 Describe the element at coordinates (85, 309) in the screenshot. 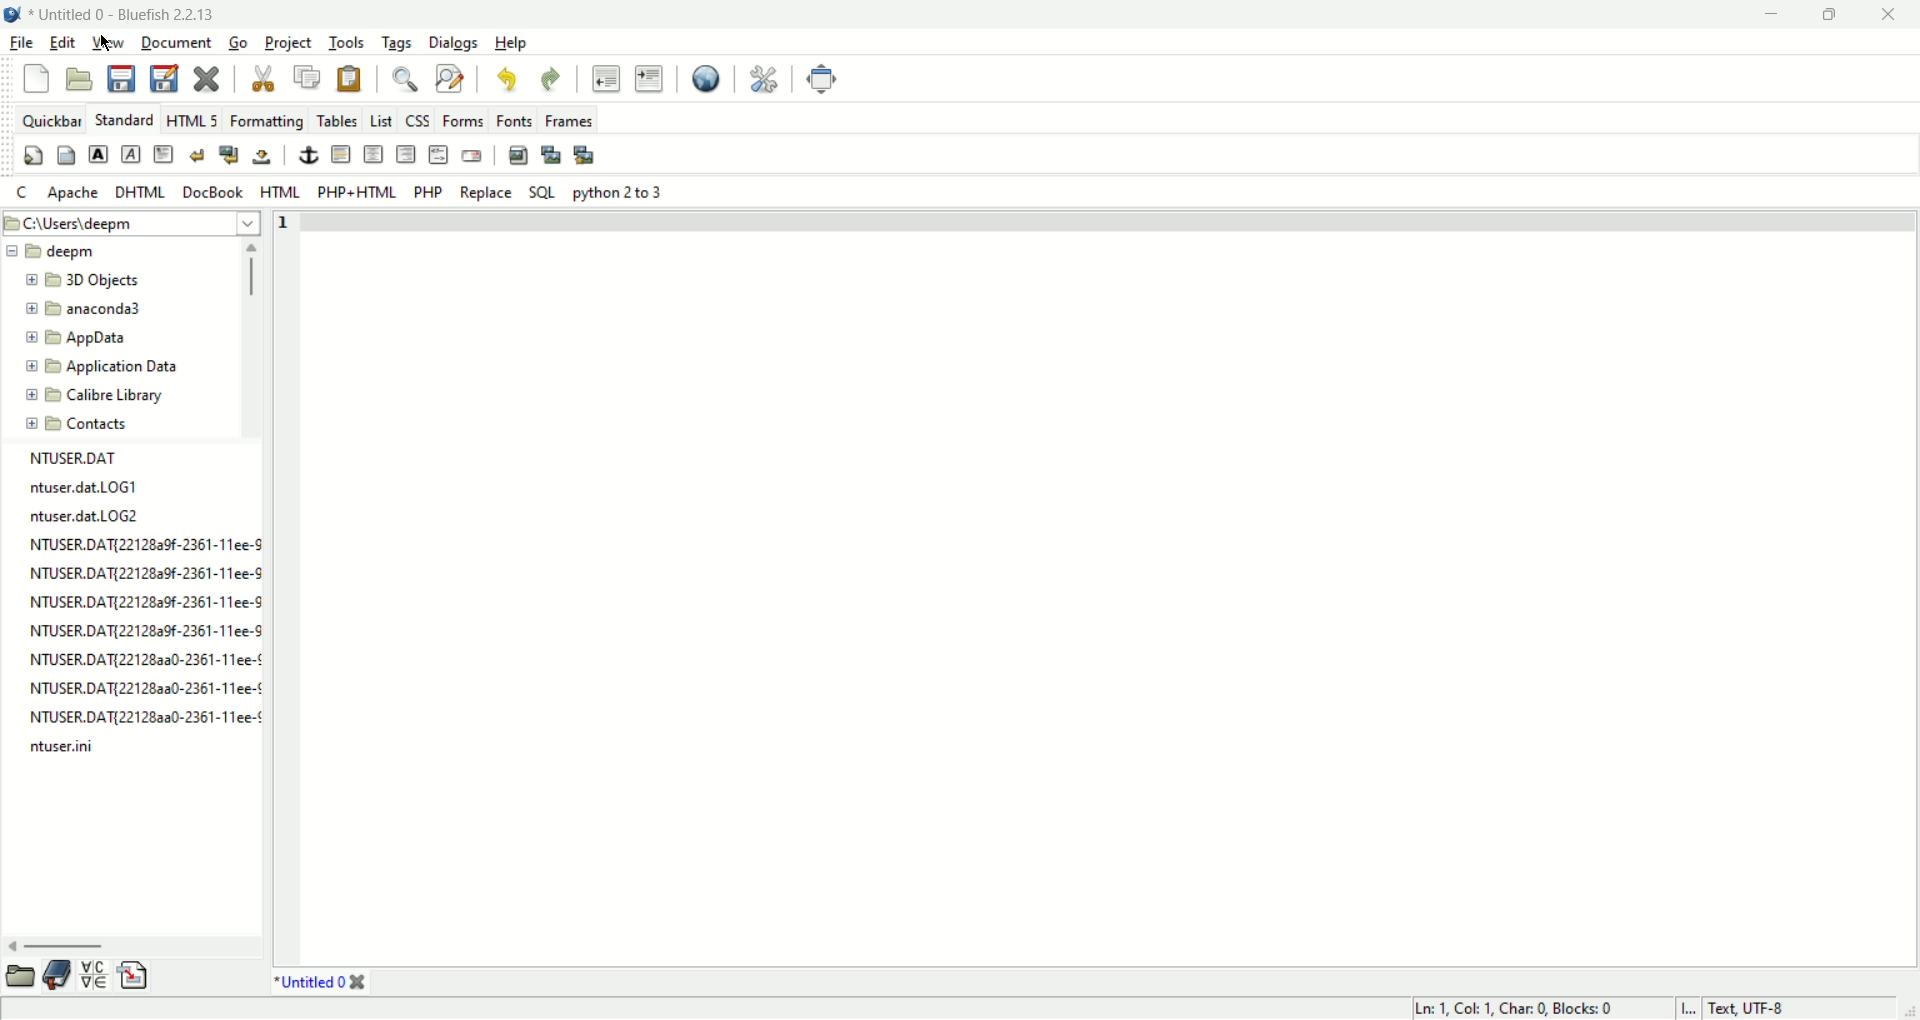

I see `anaconda` at that location.